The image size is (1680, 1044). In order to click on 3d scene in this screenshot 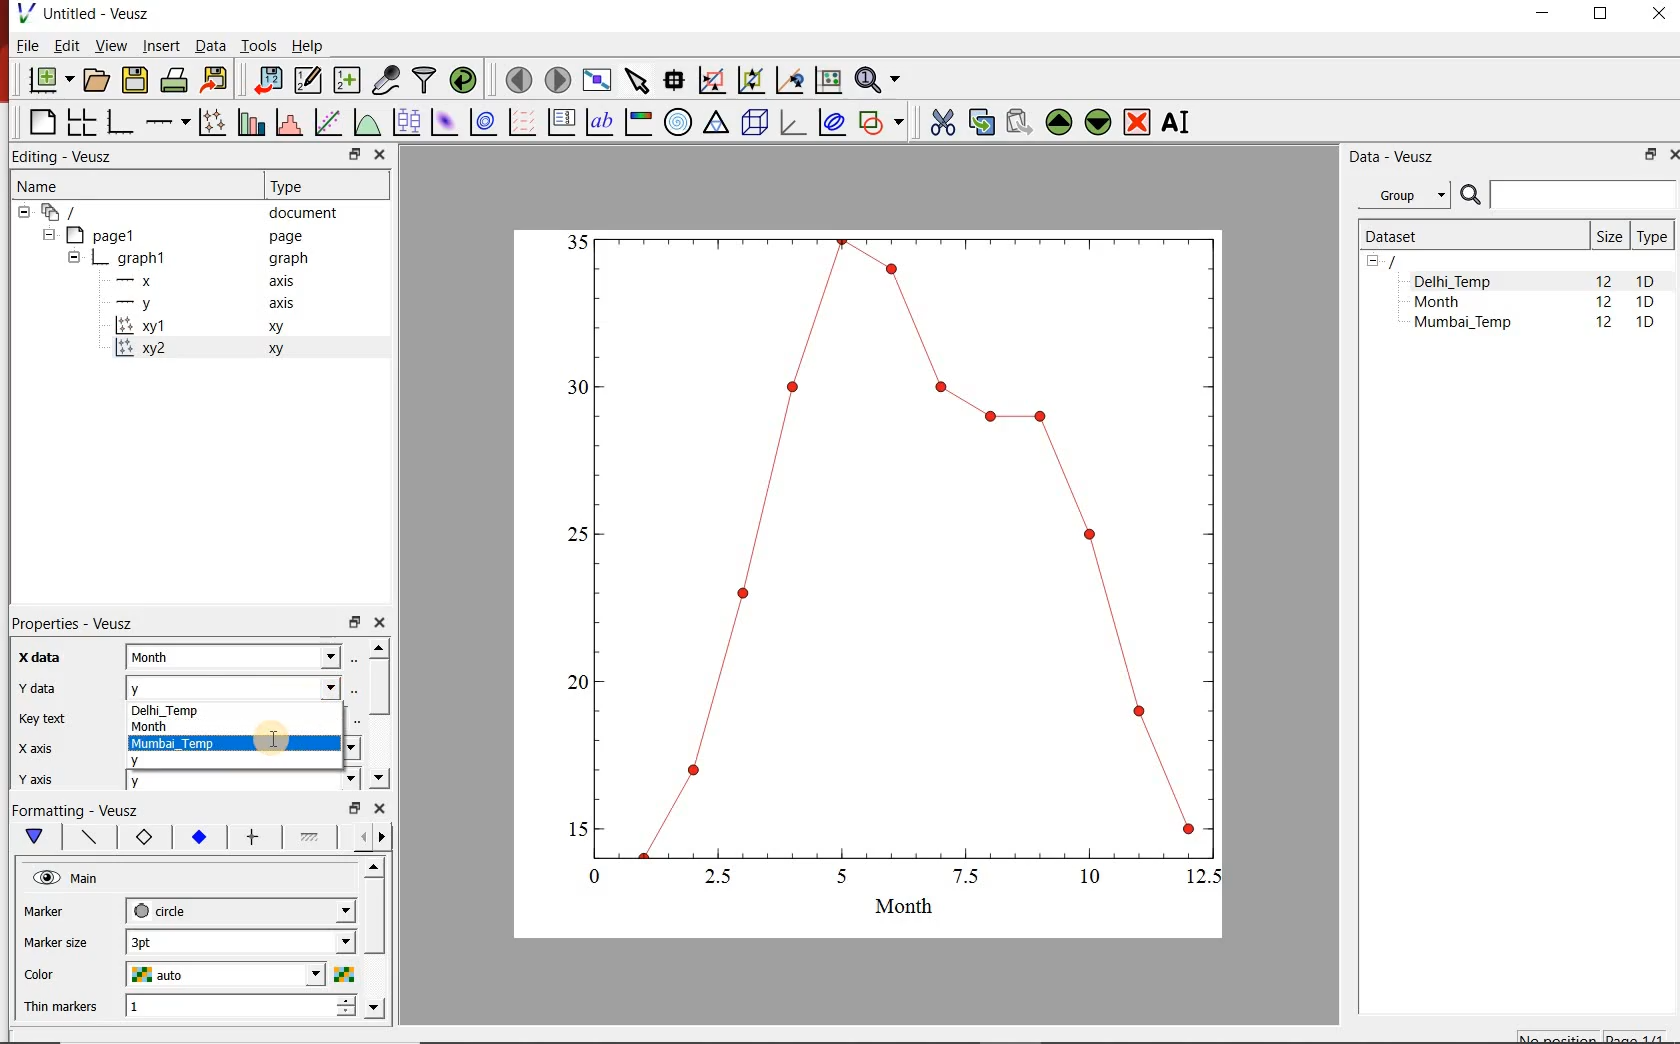, I will do `click(753, 123)`.